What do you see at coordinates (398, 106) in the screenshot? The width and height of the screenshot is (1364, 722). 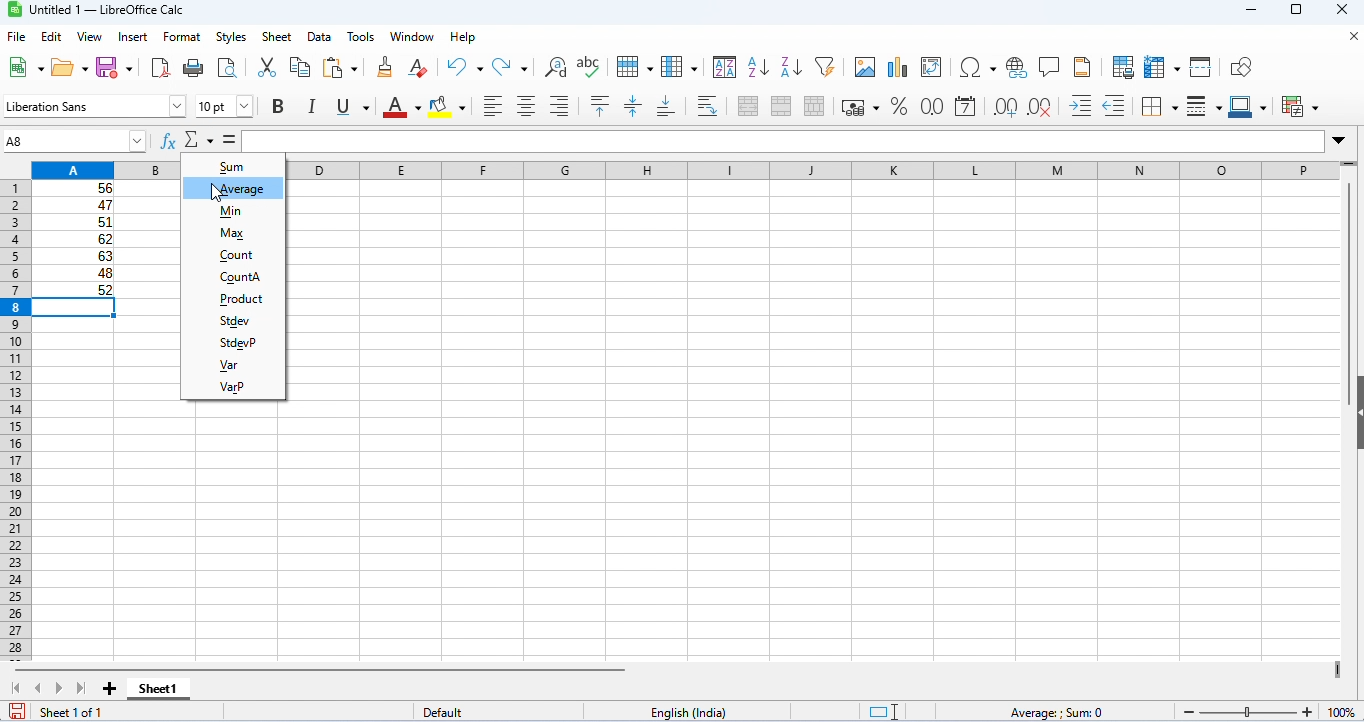 I see `font color` at bounding box center [398, 106].